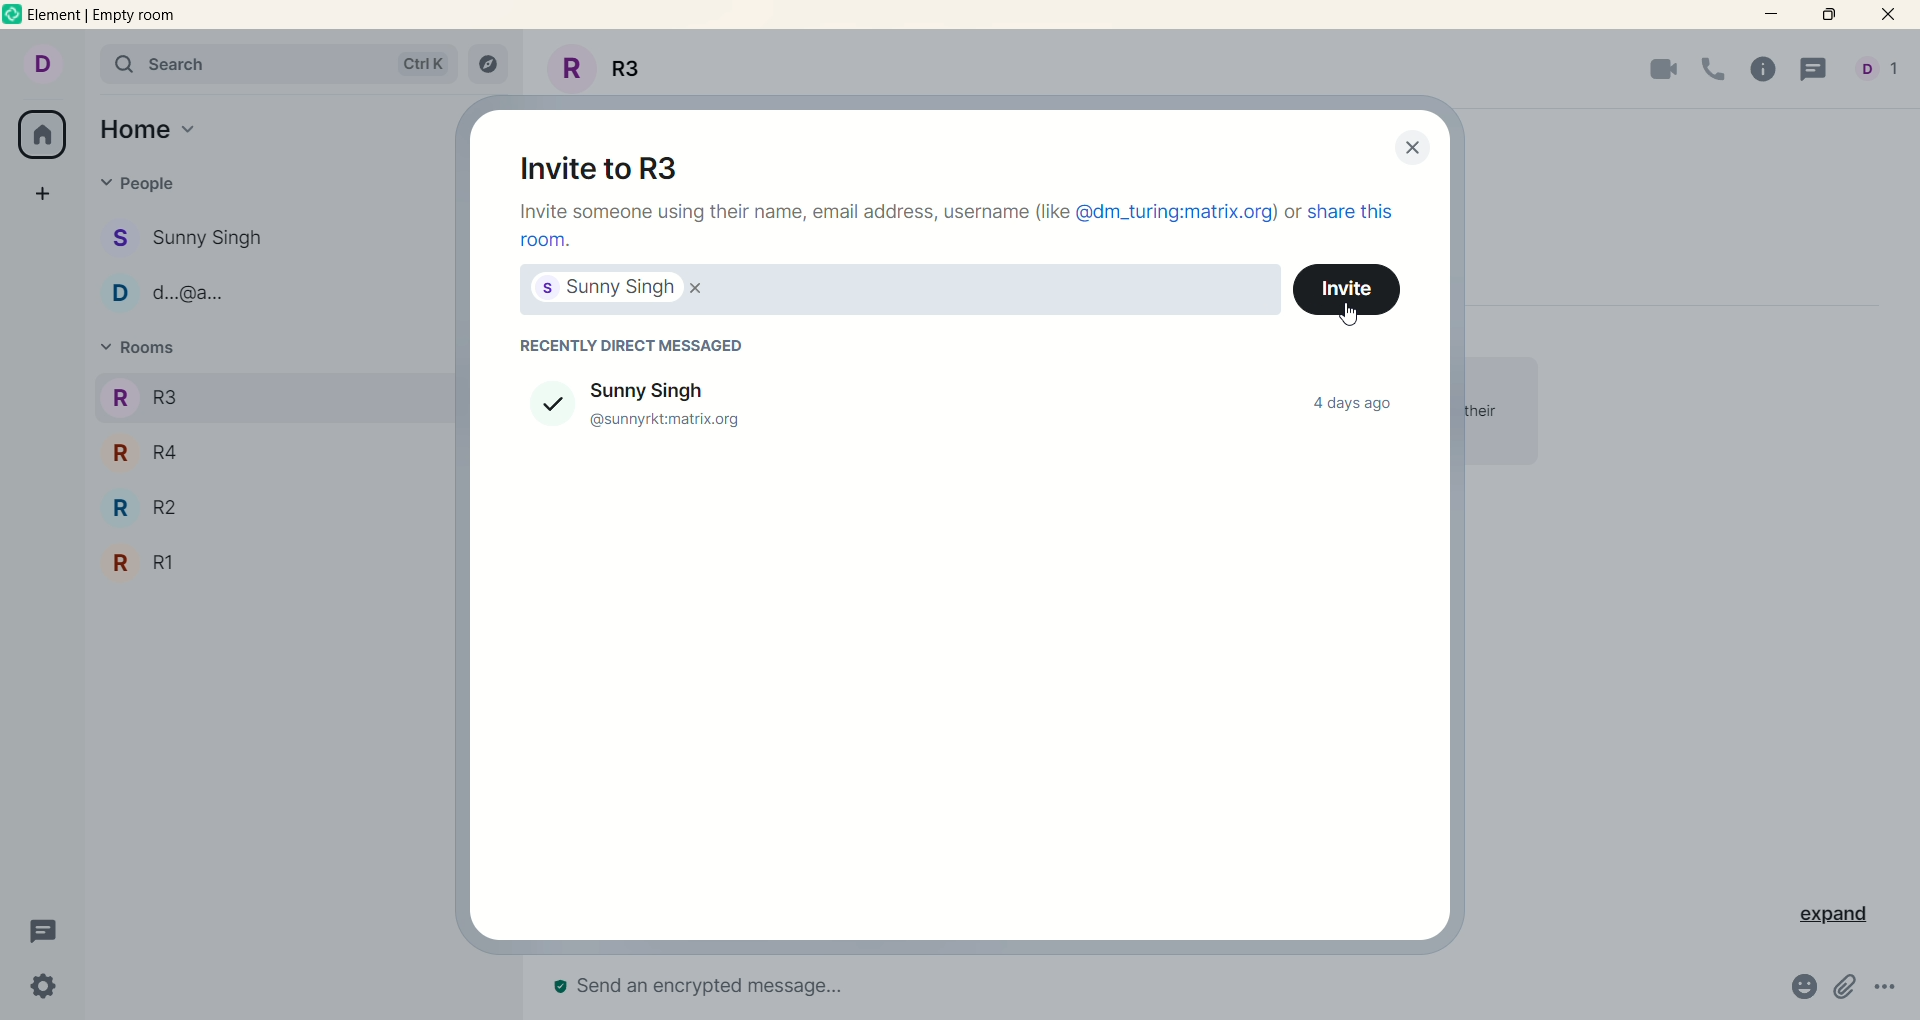  Describe the element at coordinates (139, 188) in the screenshot. I see `people` at that location.